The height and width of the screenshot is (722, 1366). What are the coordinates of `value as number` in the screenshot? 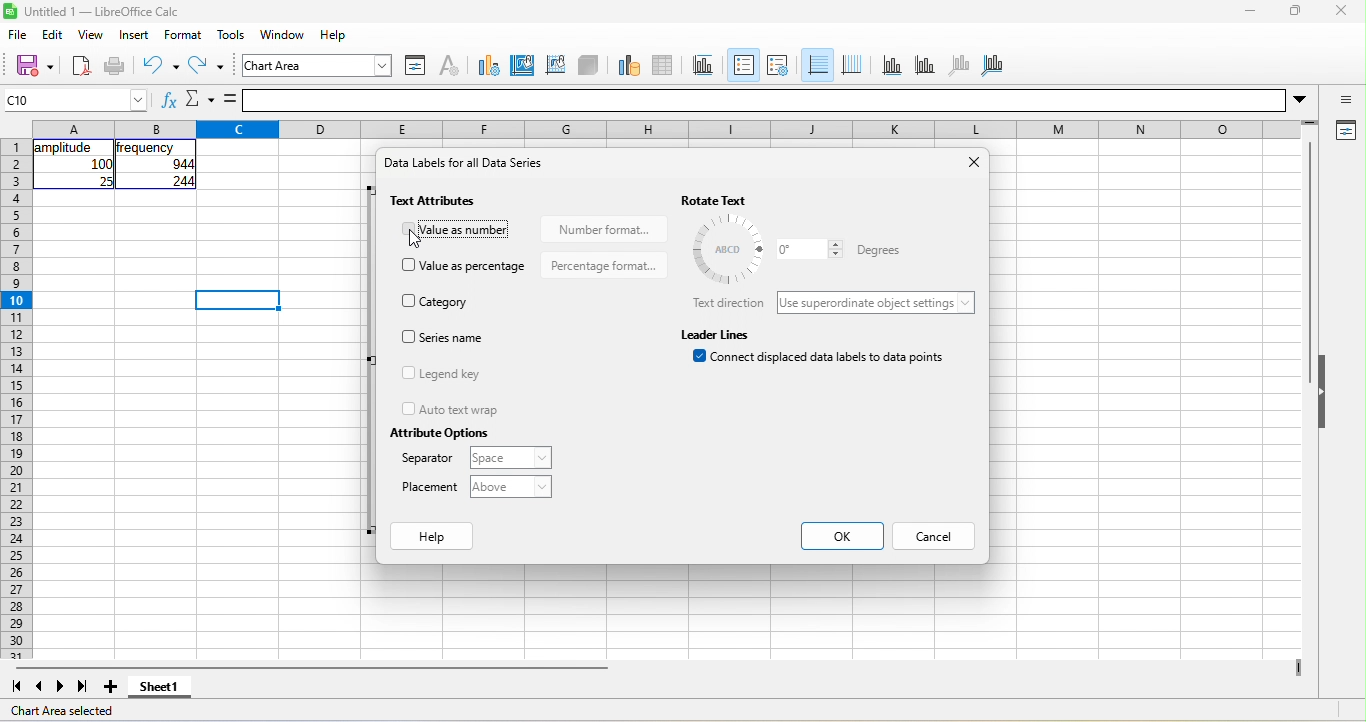 It's located at (456, 229).